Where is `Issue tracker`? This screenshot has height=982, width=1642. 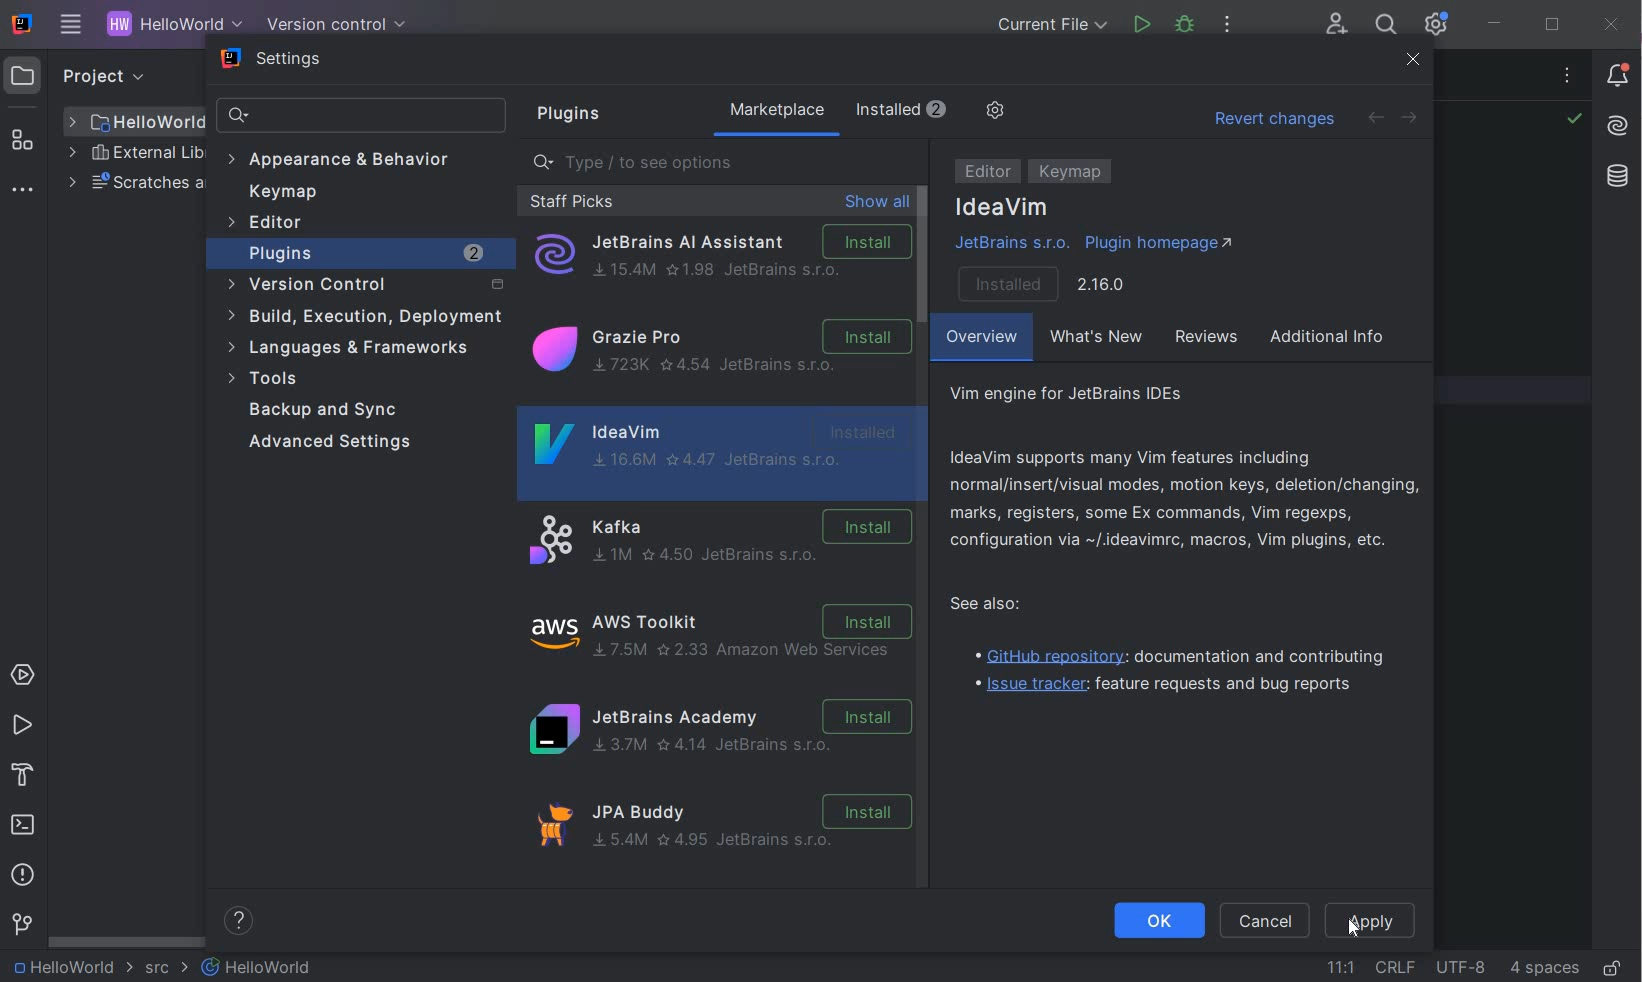 Issue tracker is located at coordinates (1158, 686).